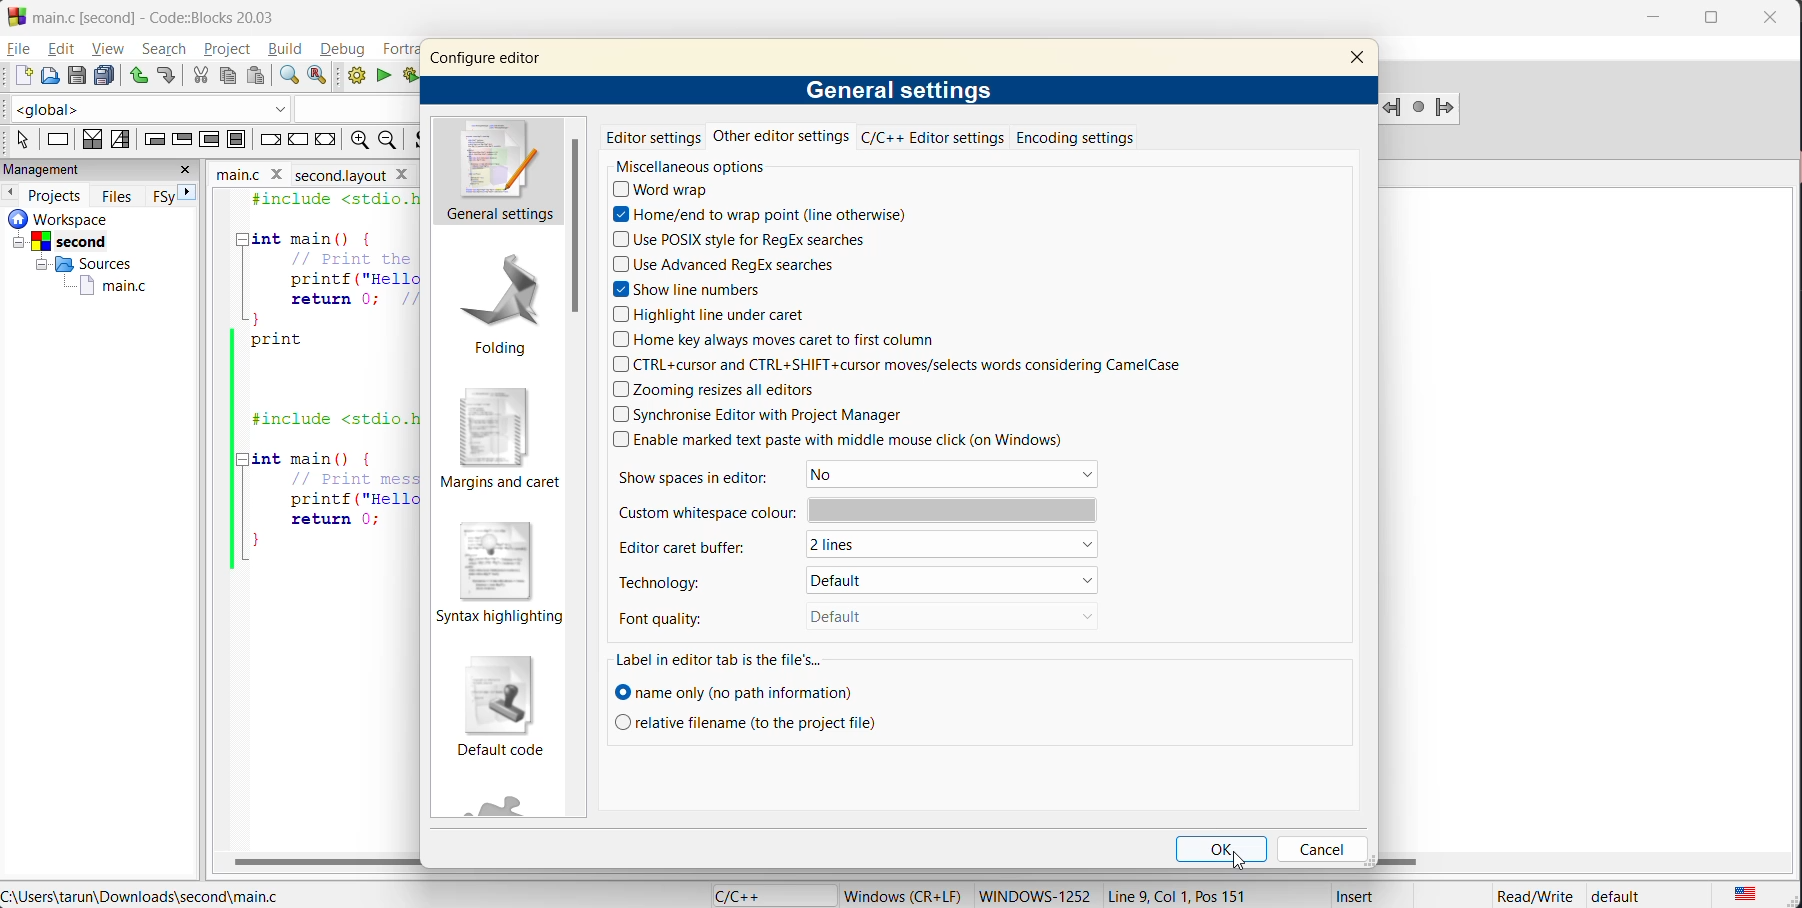 Image resolution: width=1802 pixels, height=908 pixels. Describe the element at coordinates (65, 48) in the screenshot. I see `edit` at that location.